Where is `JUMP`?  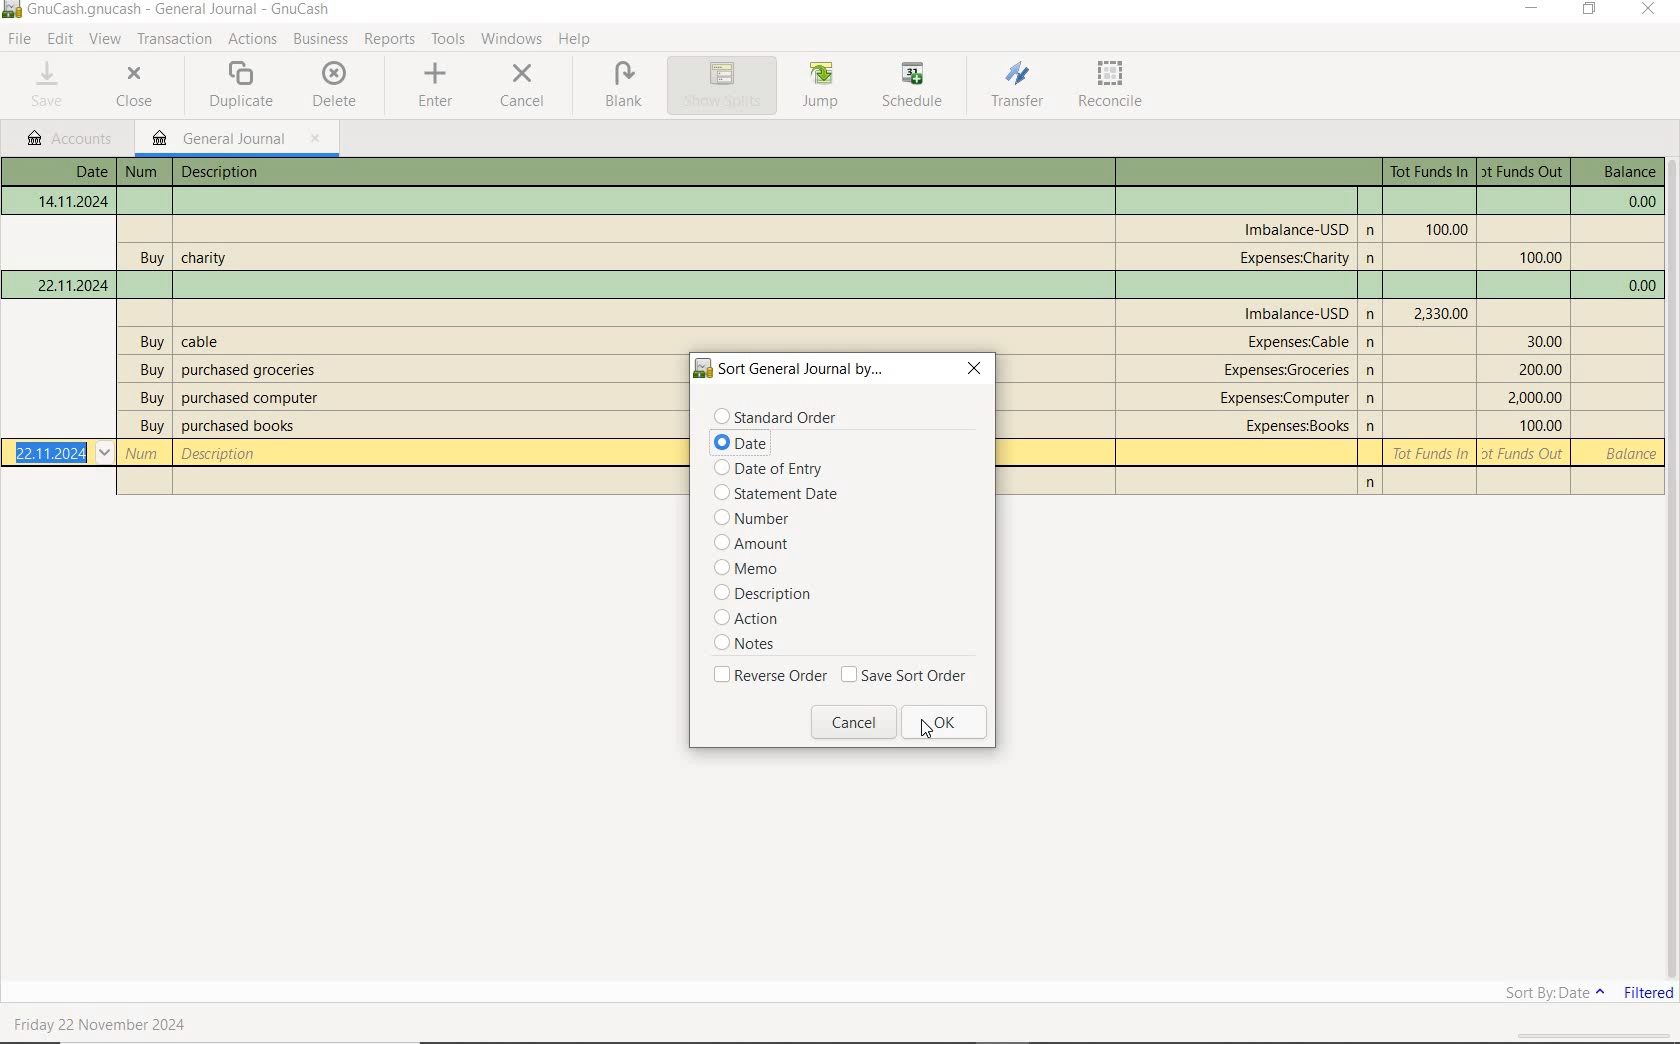 JUMP is located at coordinates (821, 84).